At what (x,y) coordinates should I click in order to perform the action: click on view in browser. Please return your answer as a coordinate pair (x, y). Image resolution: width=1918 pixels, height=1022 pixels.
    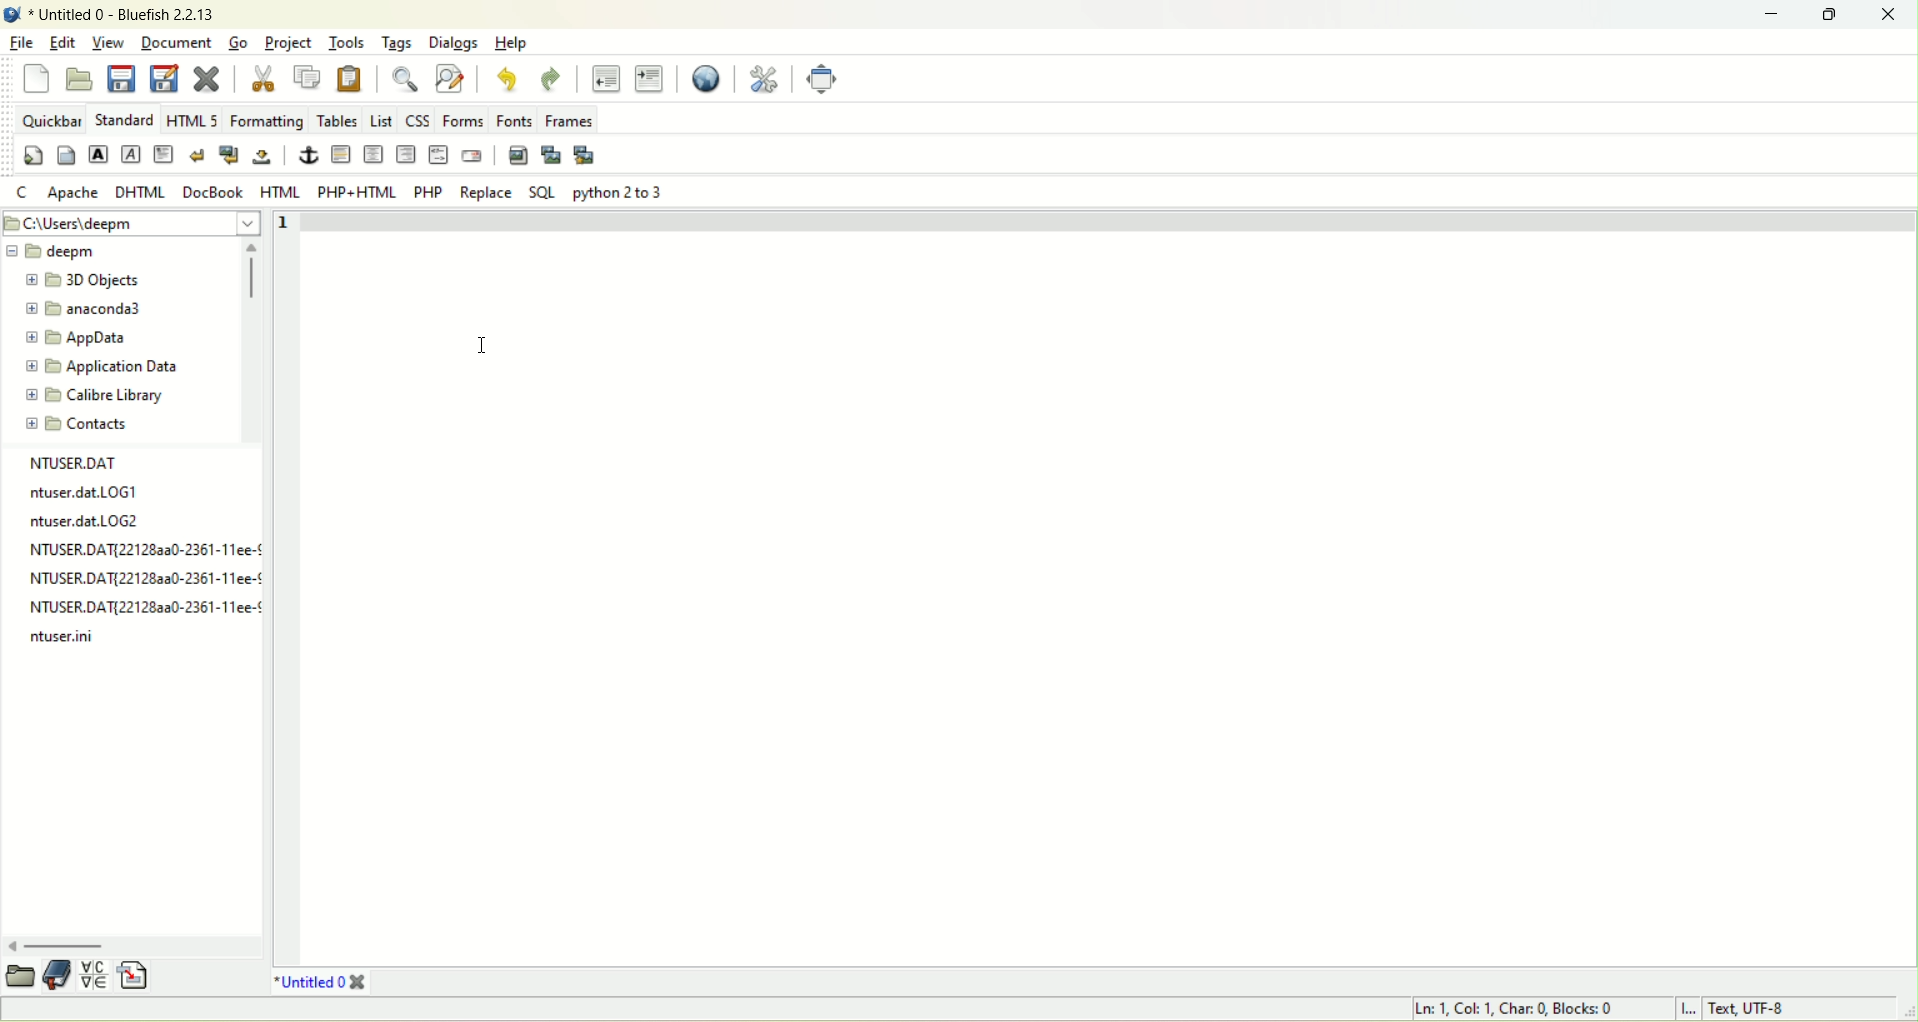
    Looking at the image, I should click on (708, 78).